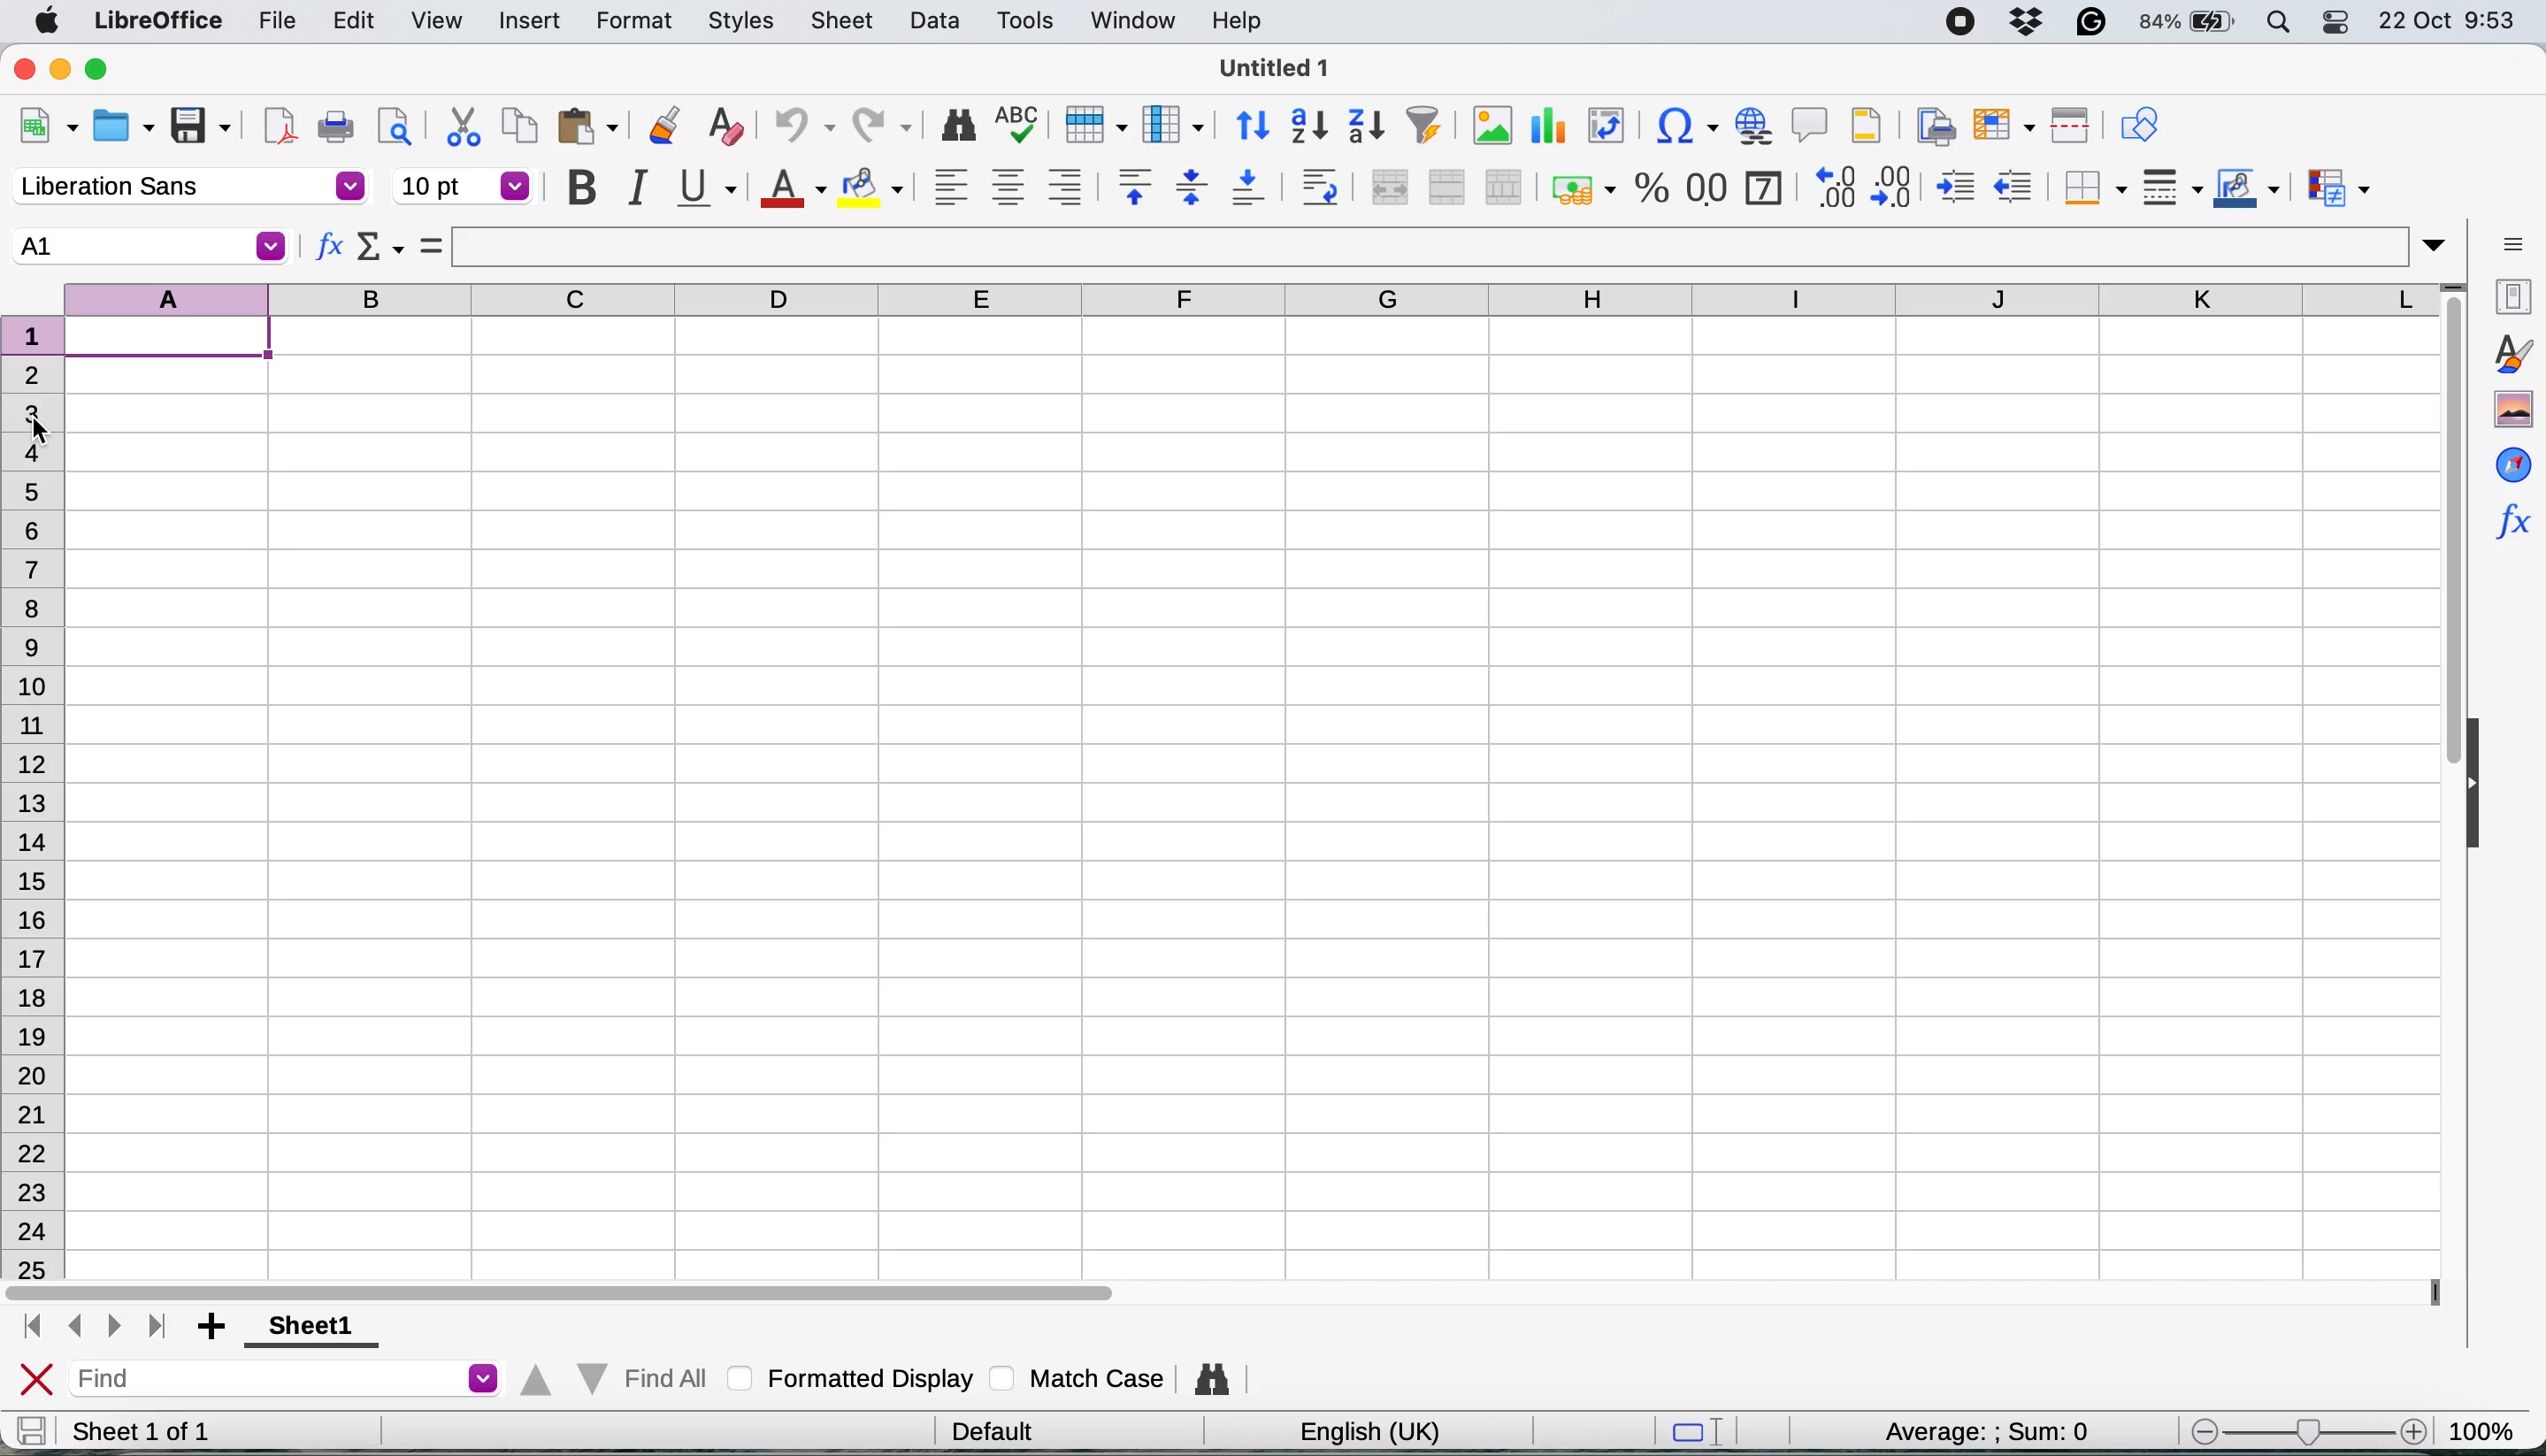 The height and width of the screenshot is (1456, 2546). I want to click on standard selection, so click(1705, 1434).